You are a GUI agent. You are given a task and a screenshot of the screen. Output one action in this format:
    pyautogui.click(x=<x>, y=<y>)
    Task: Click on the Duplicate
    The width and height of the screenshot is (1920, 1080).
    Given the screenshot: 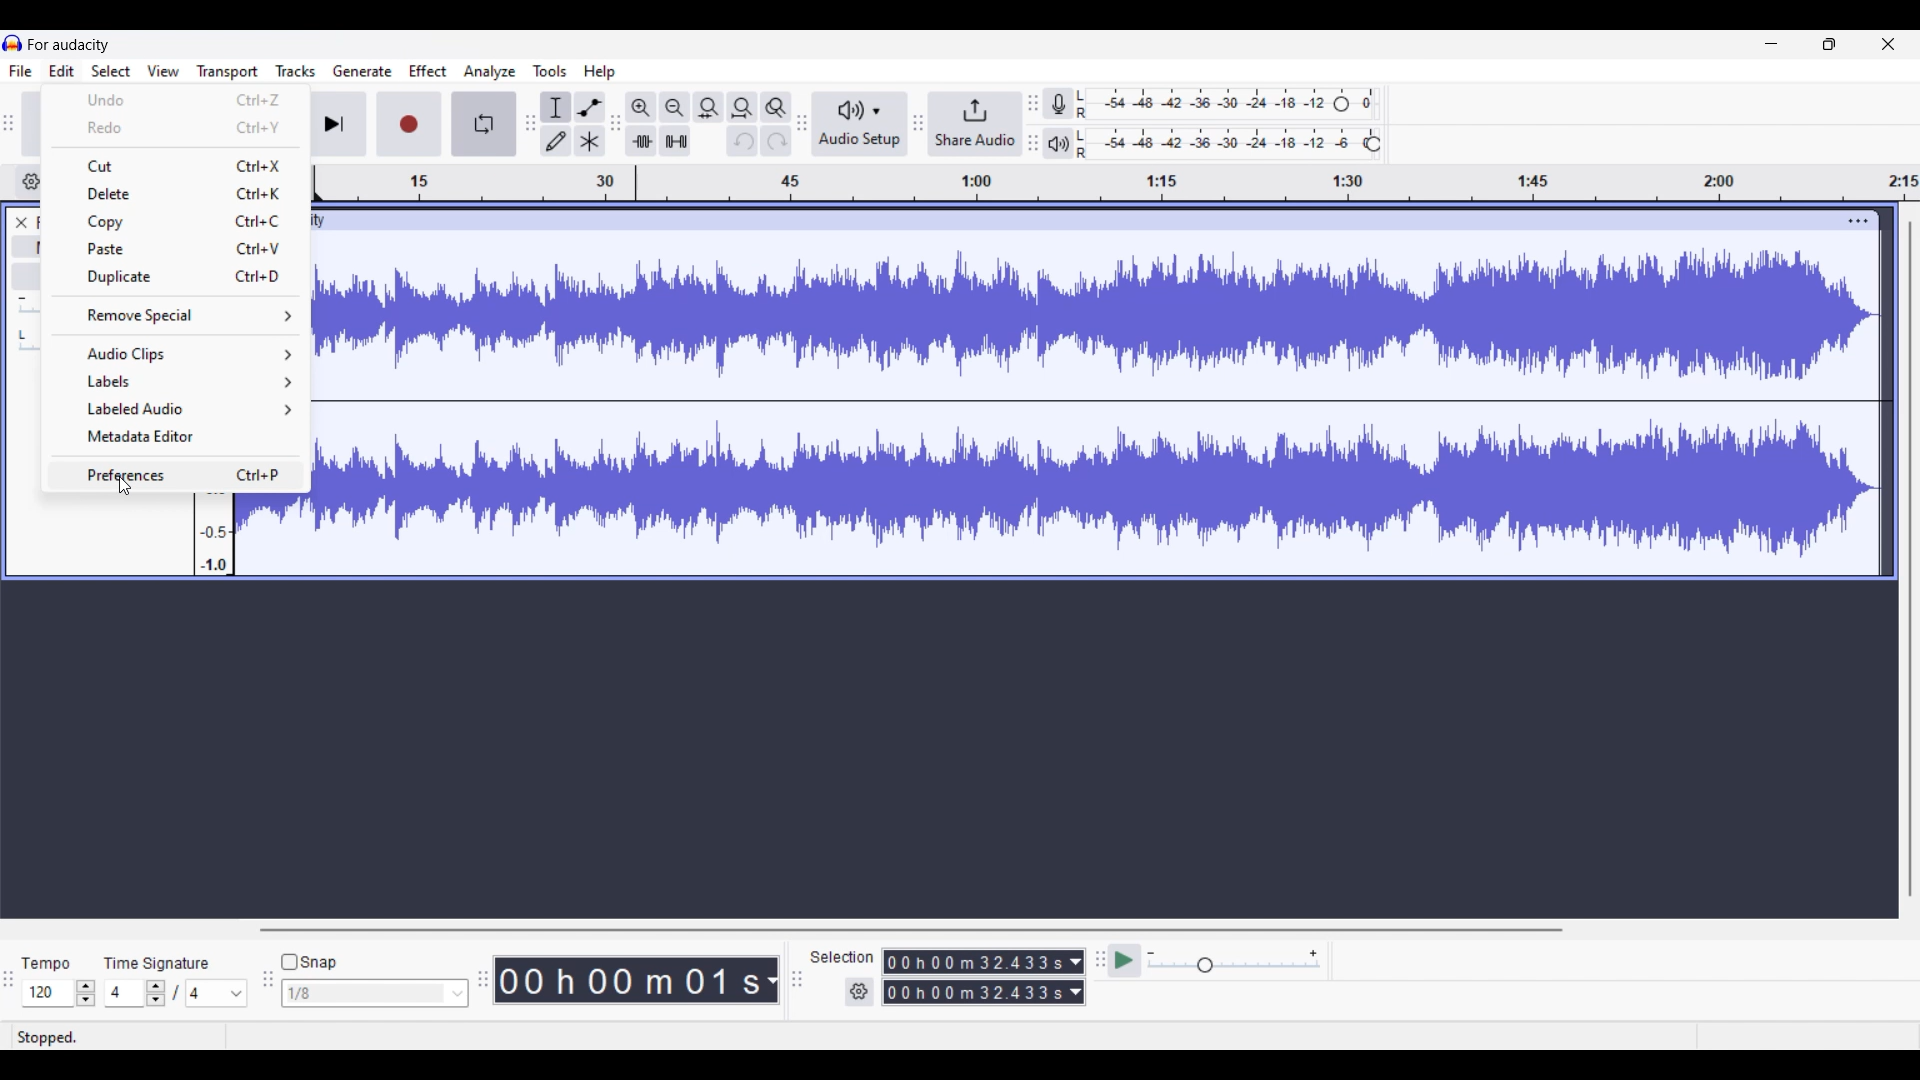 What is the action you would take?
    pyautogui.click(x=178, y=278)
    